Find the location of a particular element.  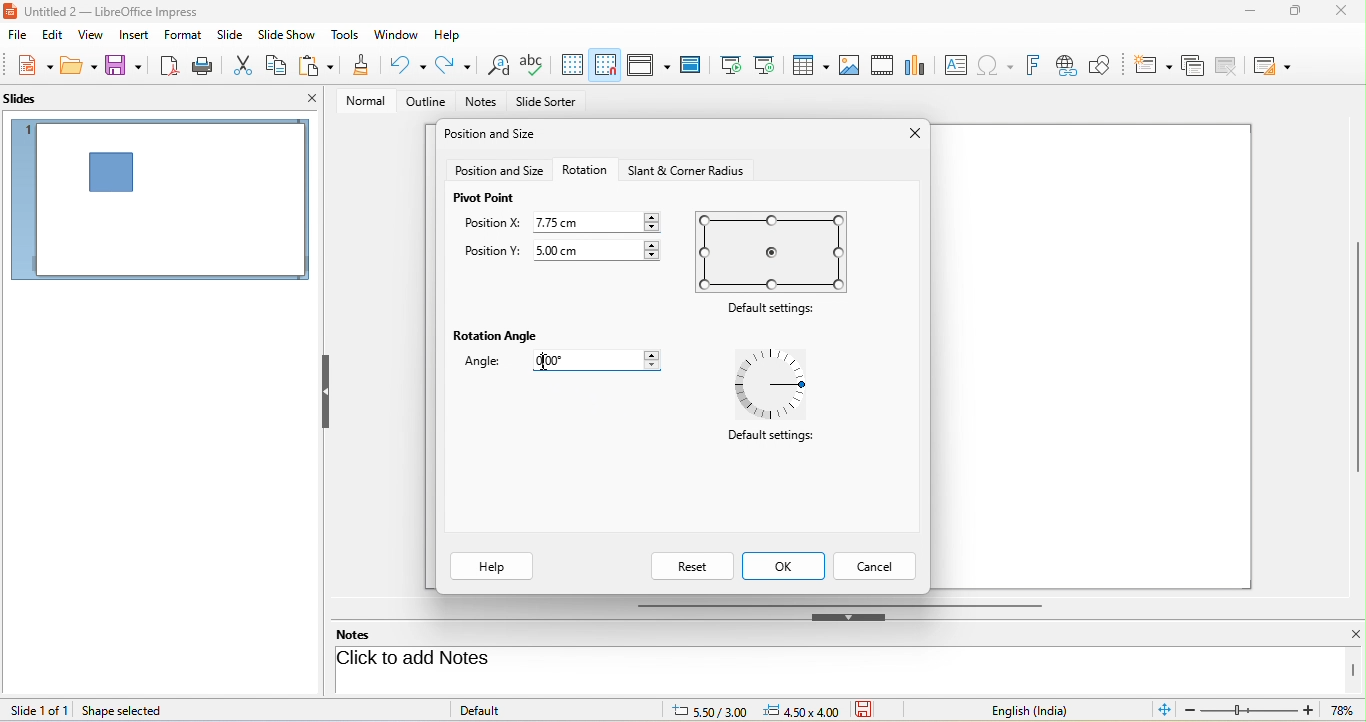

cursor position-5.50/3.00 is located at coordinates (698, 709).